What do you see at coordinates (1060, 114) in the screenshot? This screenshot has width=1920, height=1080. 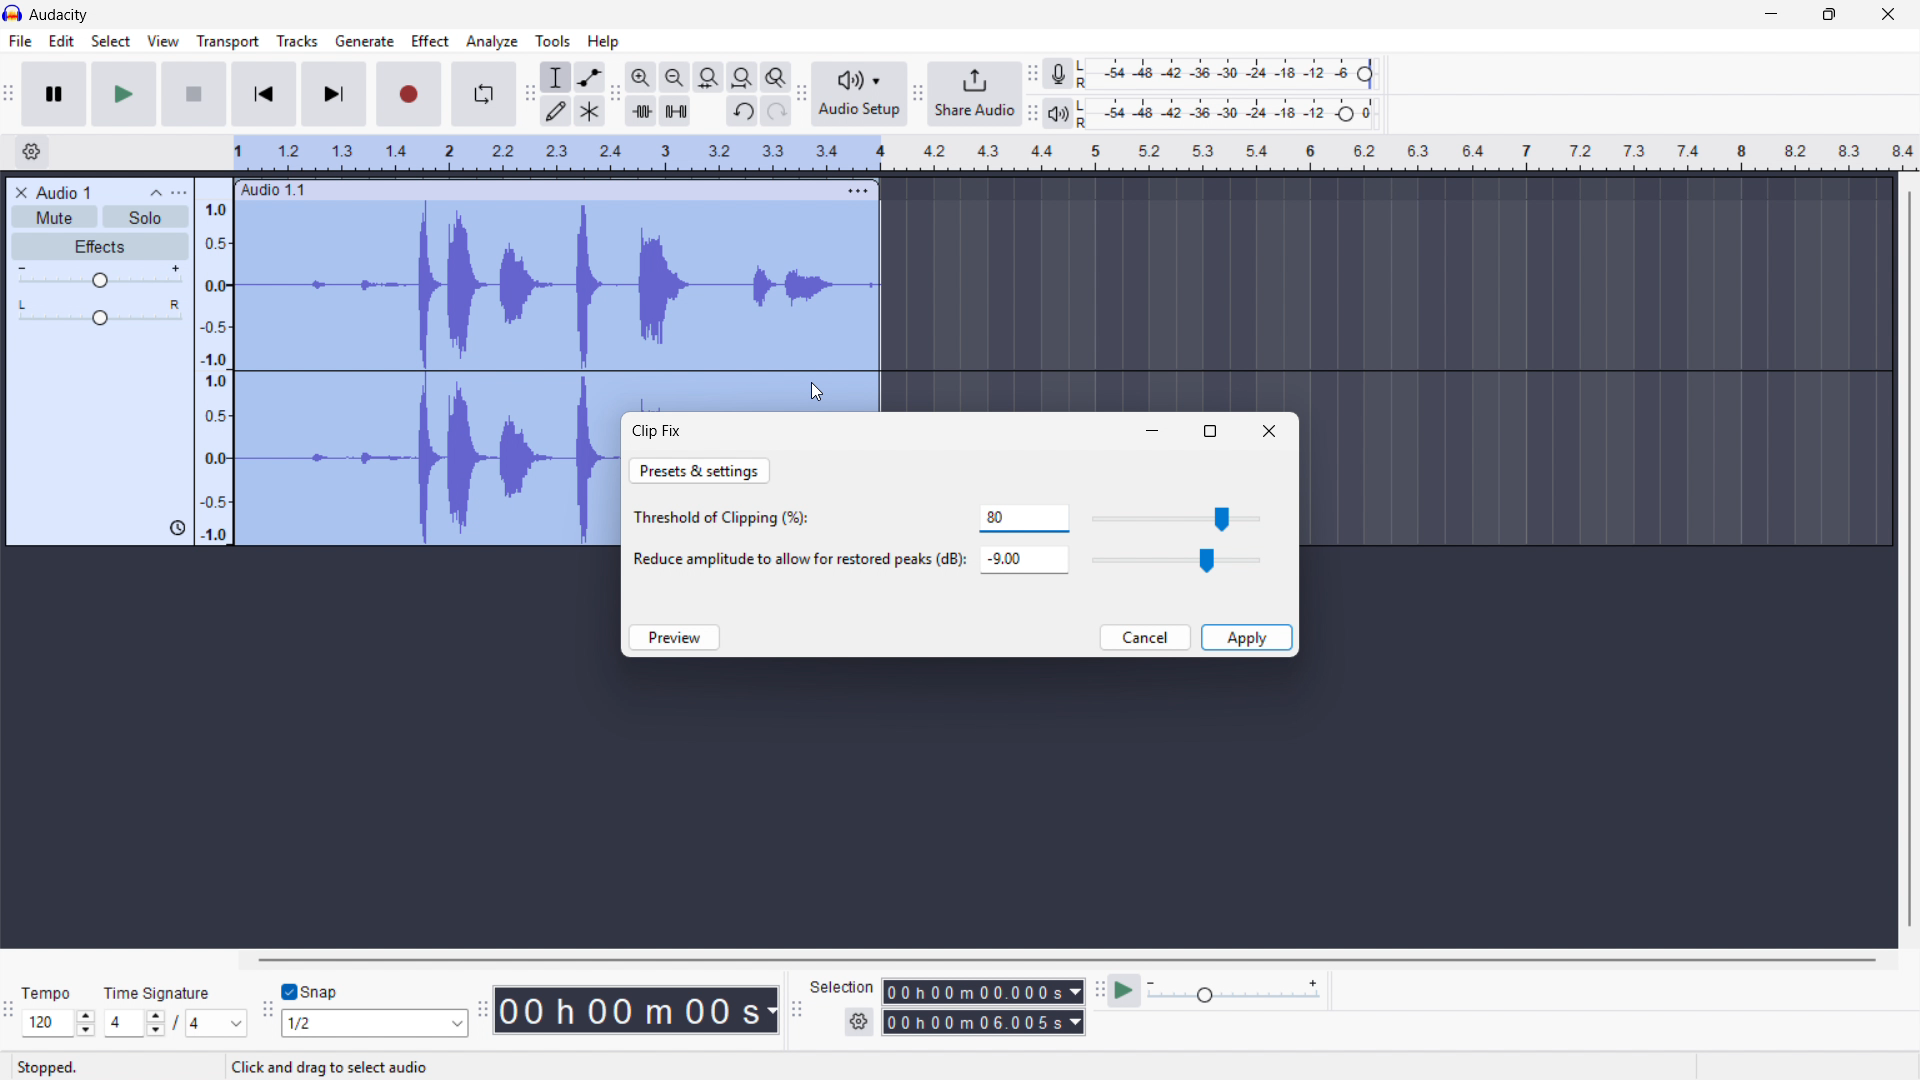 I see `Playback metre` at bounding box center [1060, 114].